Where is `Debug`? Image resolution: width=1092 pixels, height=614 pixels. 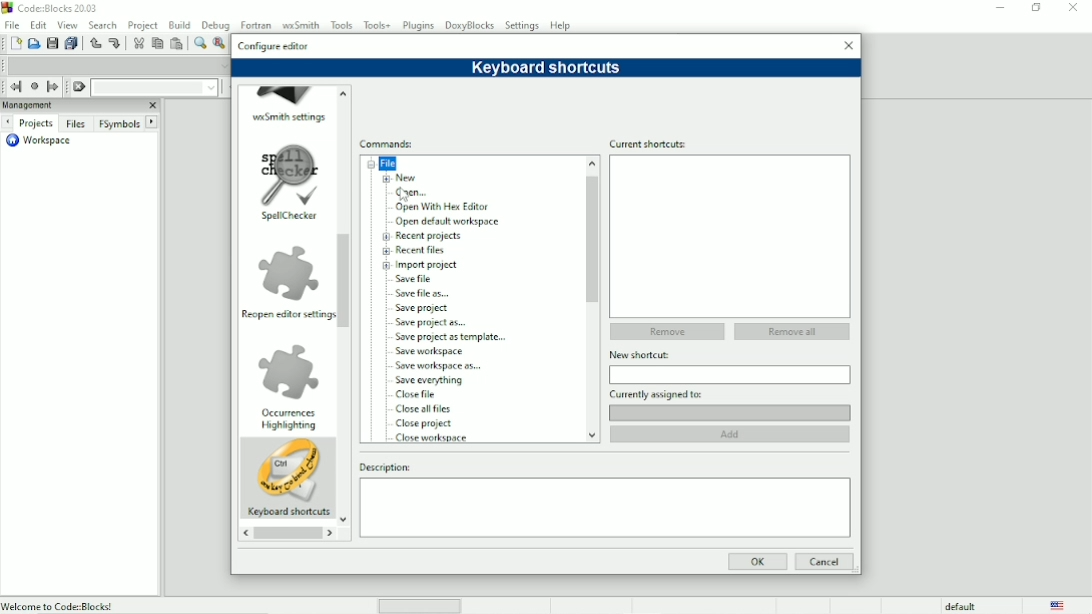
Debug is located at coordinates (214, 24).